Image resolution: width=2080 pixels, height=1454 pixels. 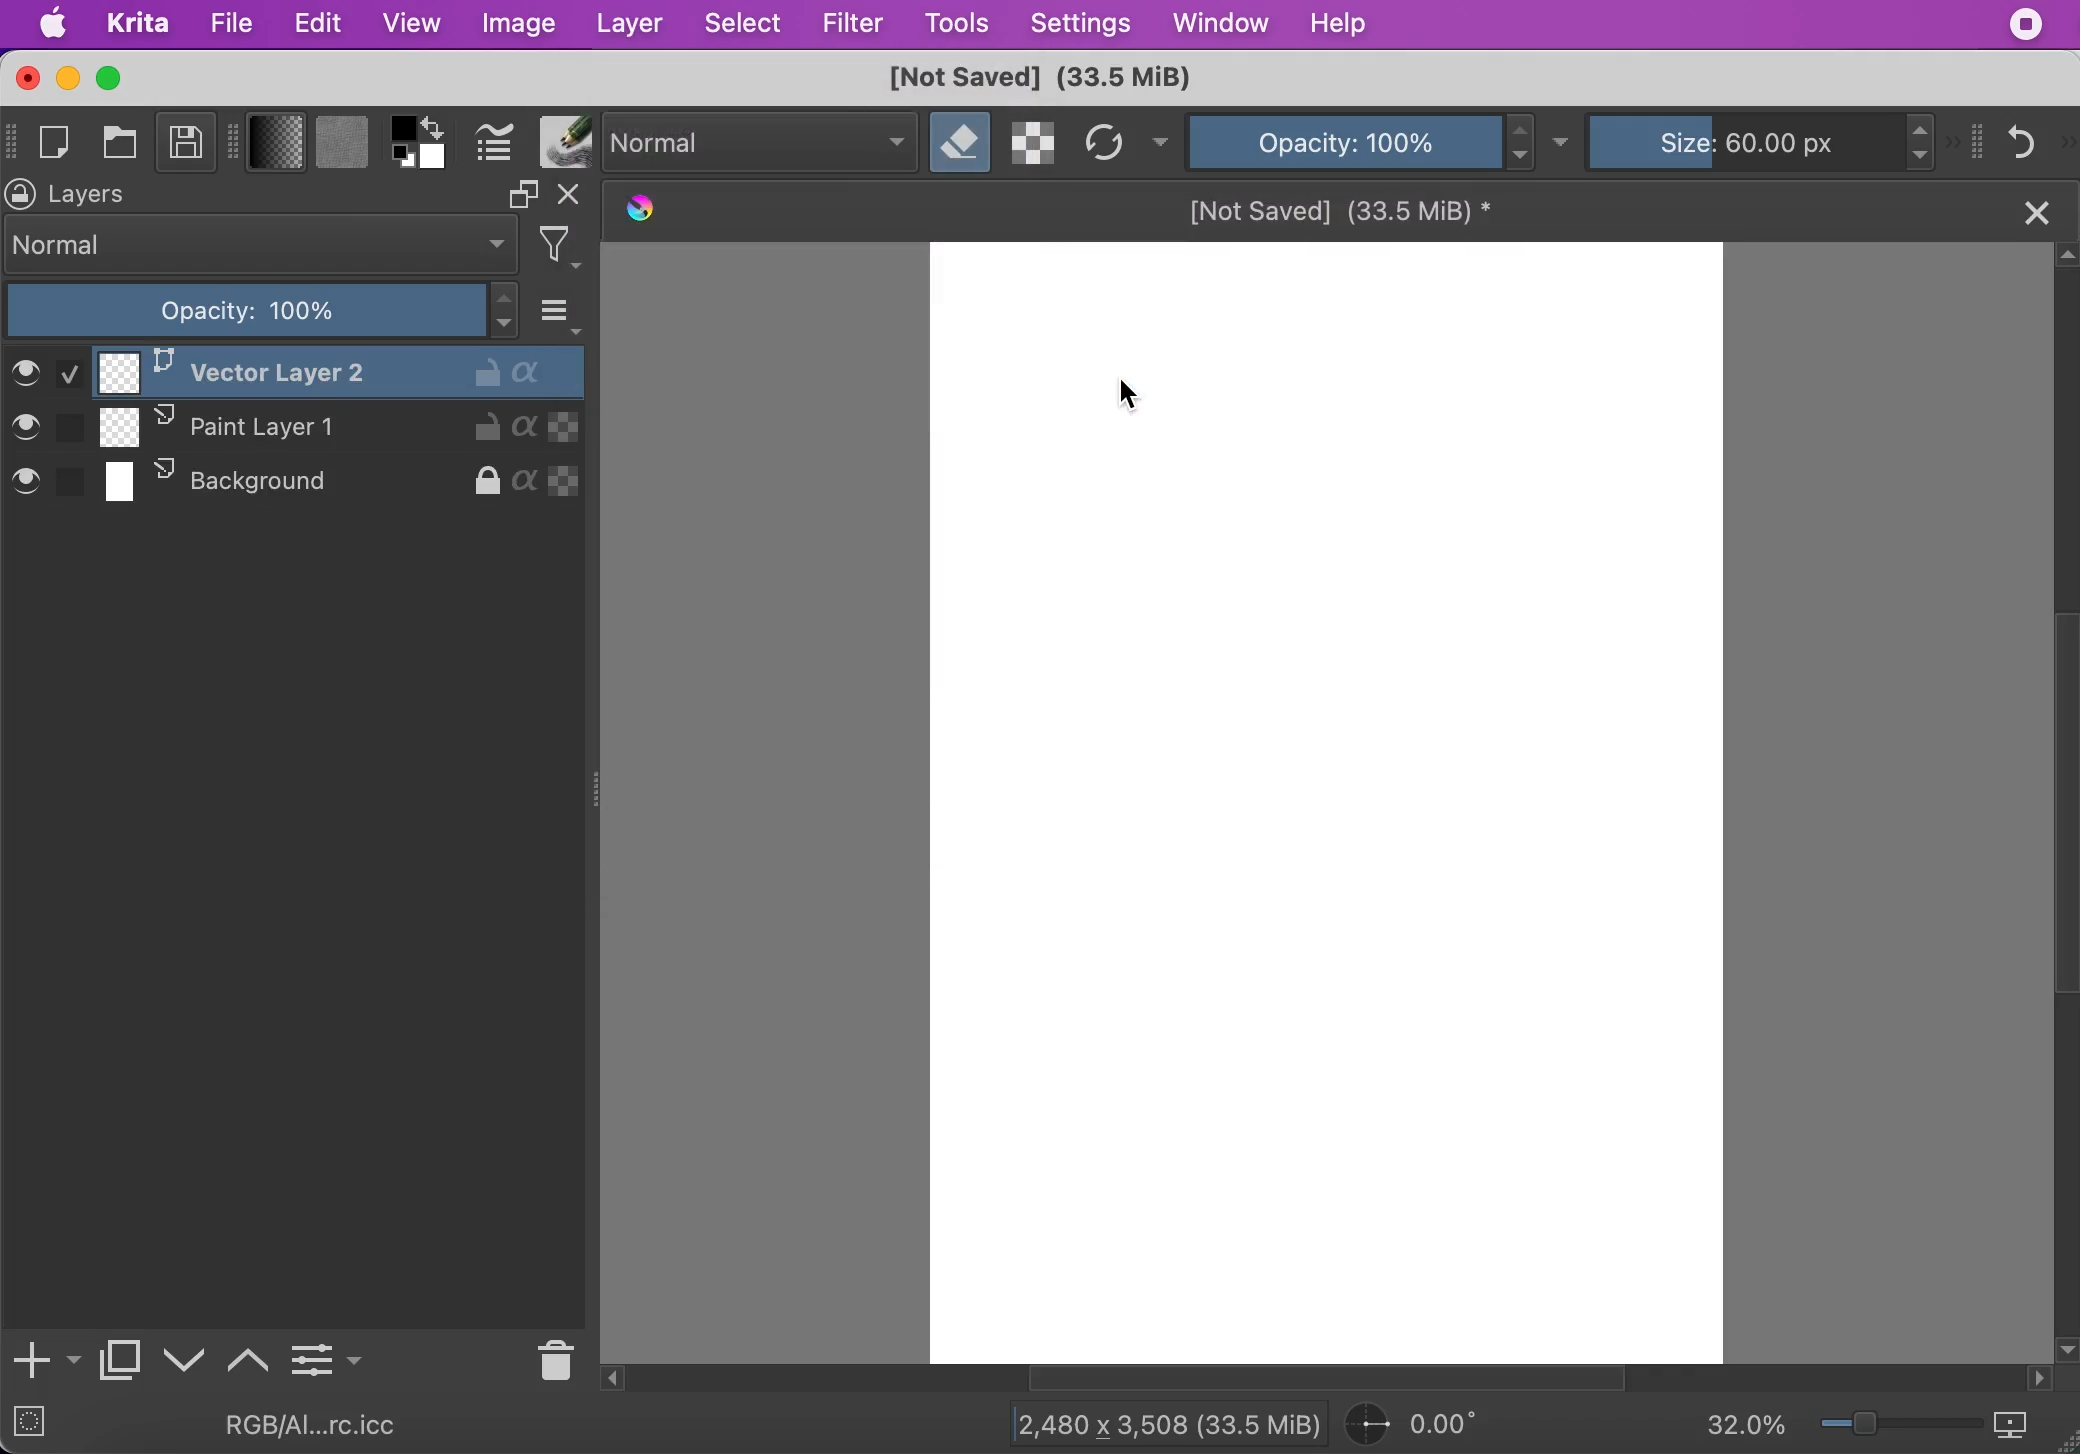 I want to click on krita, so click(x=140, y=25).